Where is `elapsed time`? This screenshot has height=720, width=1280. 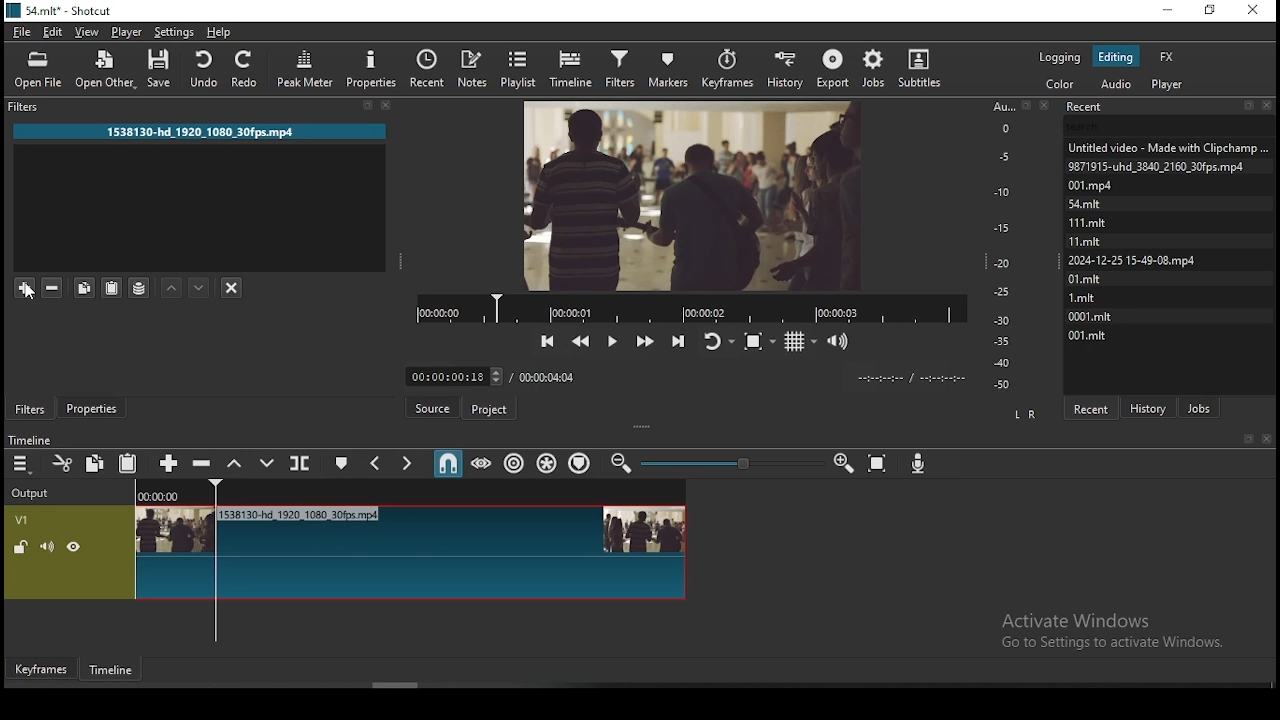 elapsed time is located at coordinates (454, 376).